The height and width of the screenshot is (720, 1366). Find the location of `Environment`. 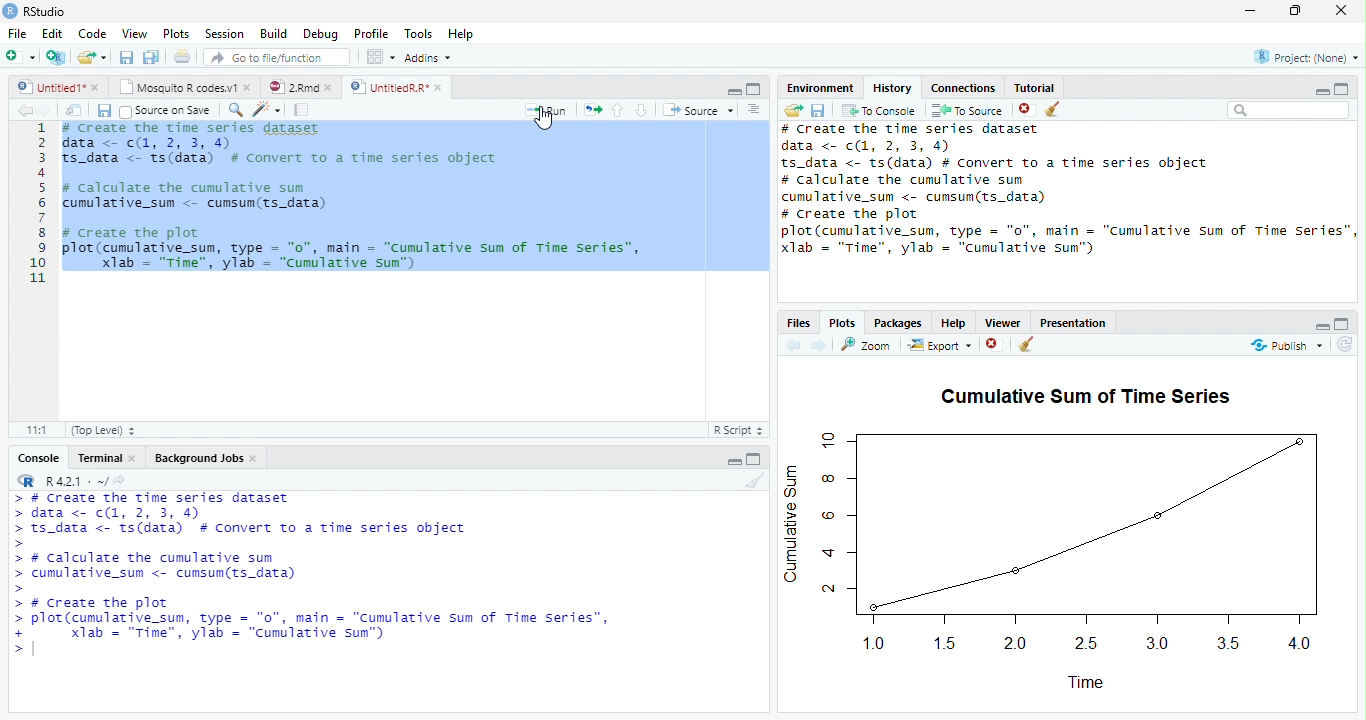

Environment is located at coordinates (820, 87).